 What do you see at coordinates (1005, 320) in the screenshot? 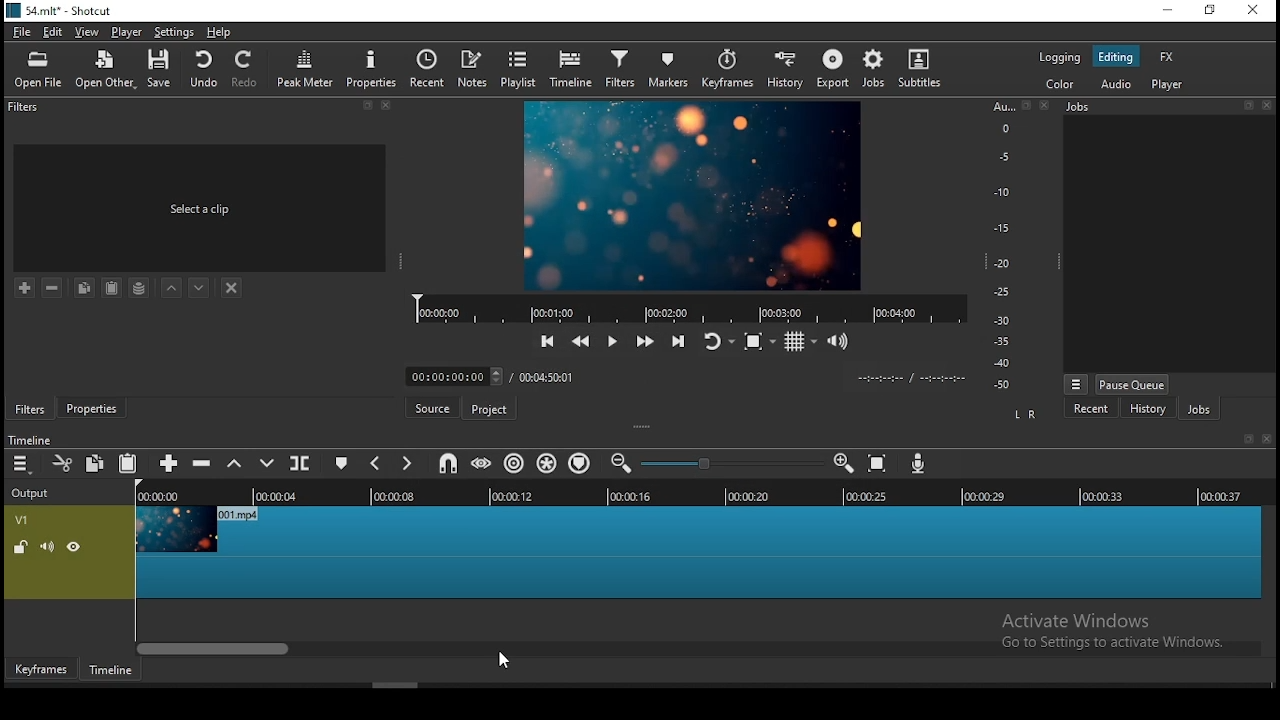
I see `-30` at bounding box center [1005, 320].